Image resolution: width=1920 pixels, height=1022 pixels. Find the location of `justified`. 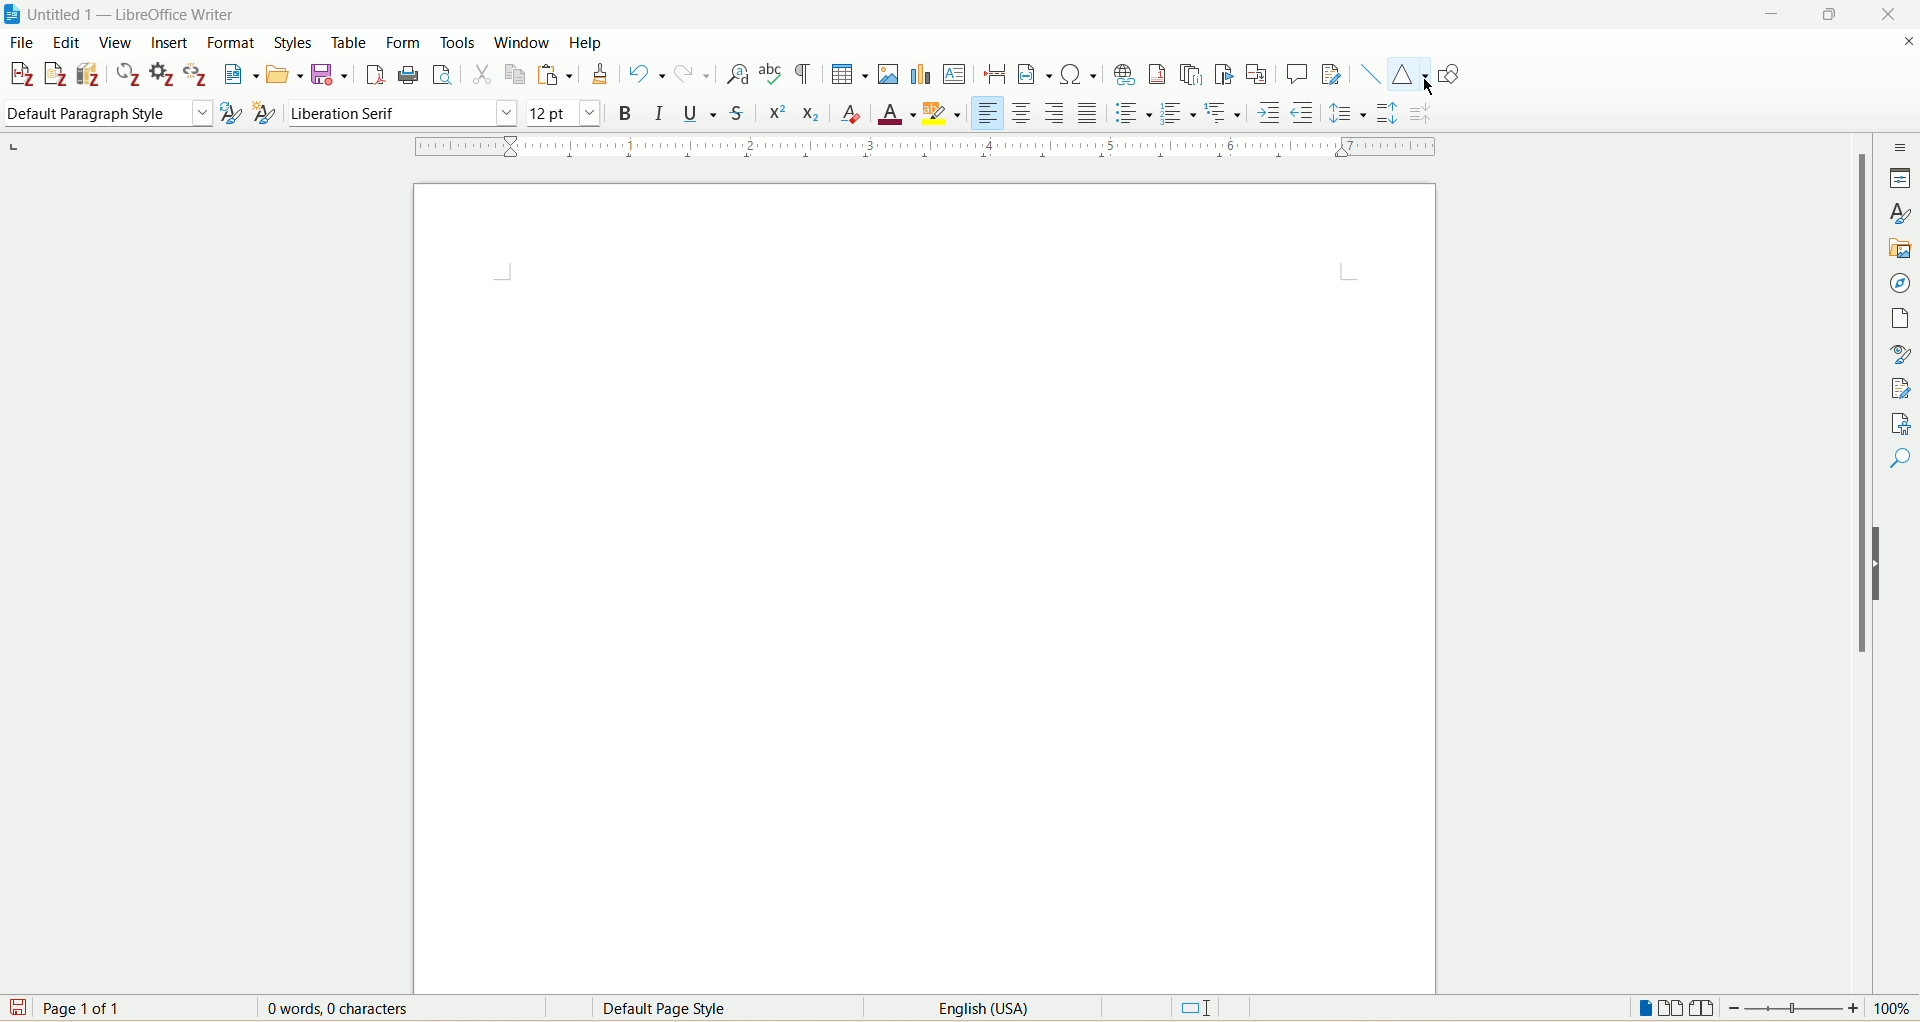

justified is located at coordinates (1089, 113).